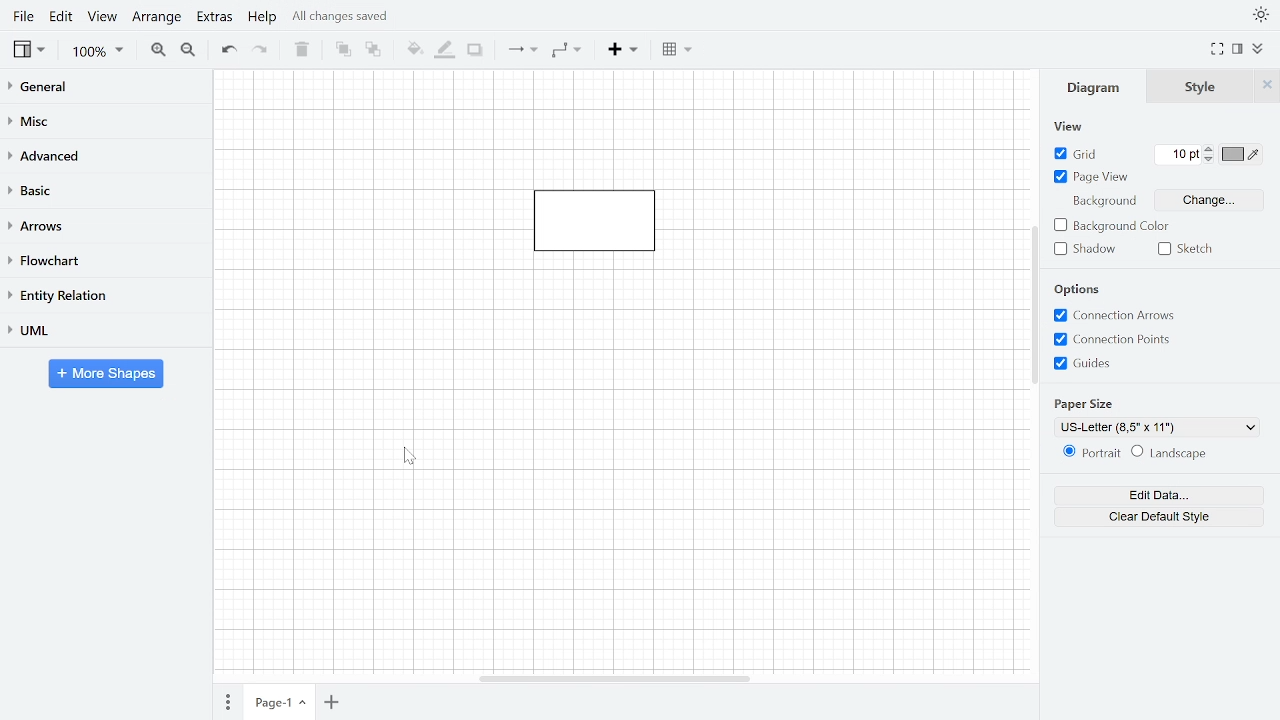  I want to click on Pages, so click(229, 701).